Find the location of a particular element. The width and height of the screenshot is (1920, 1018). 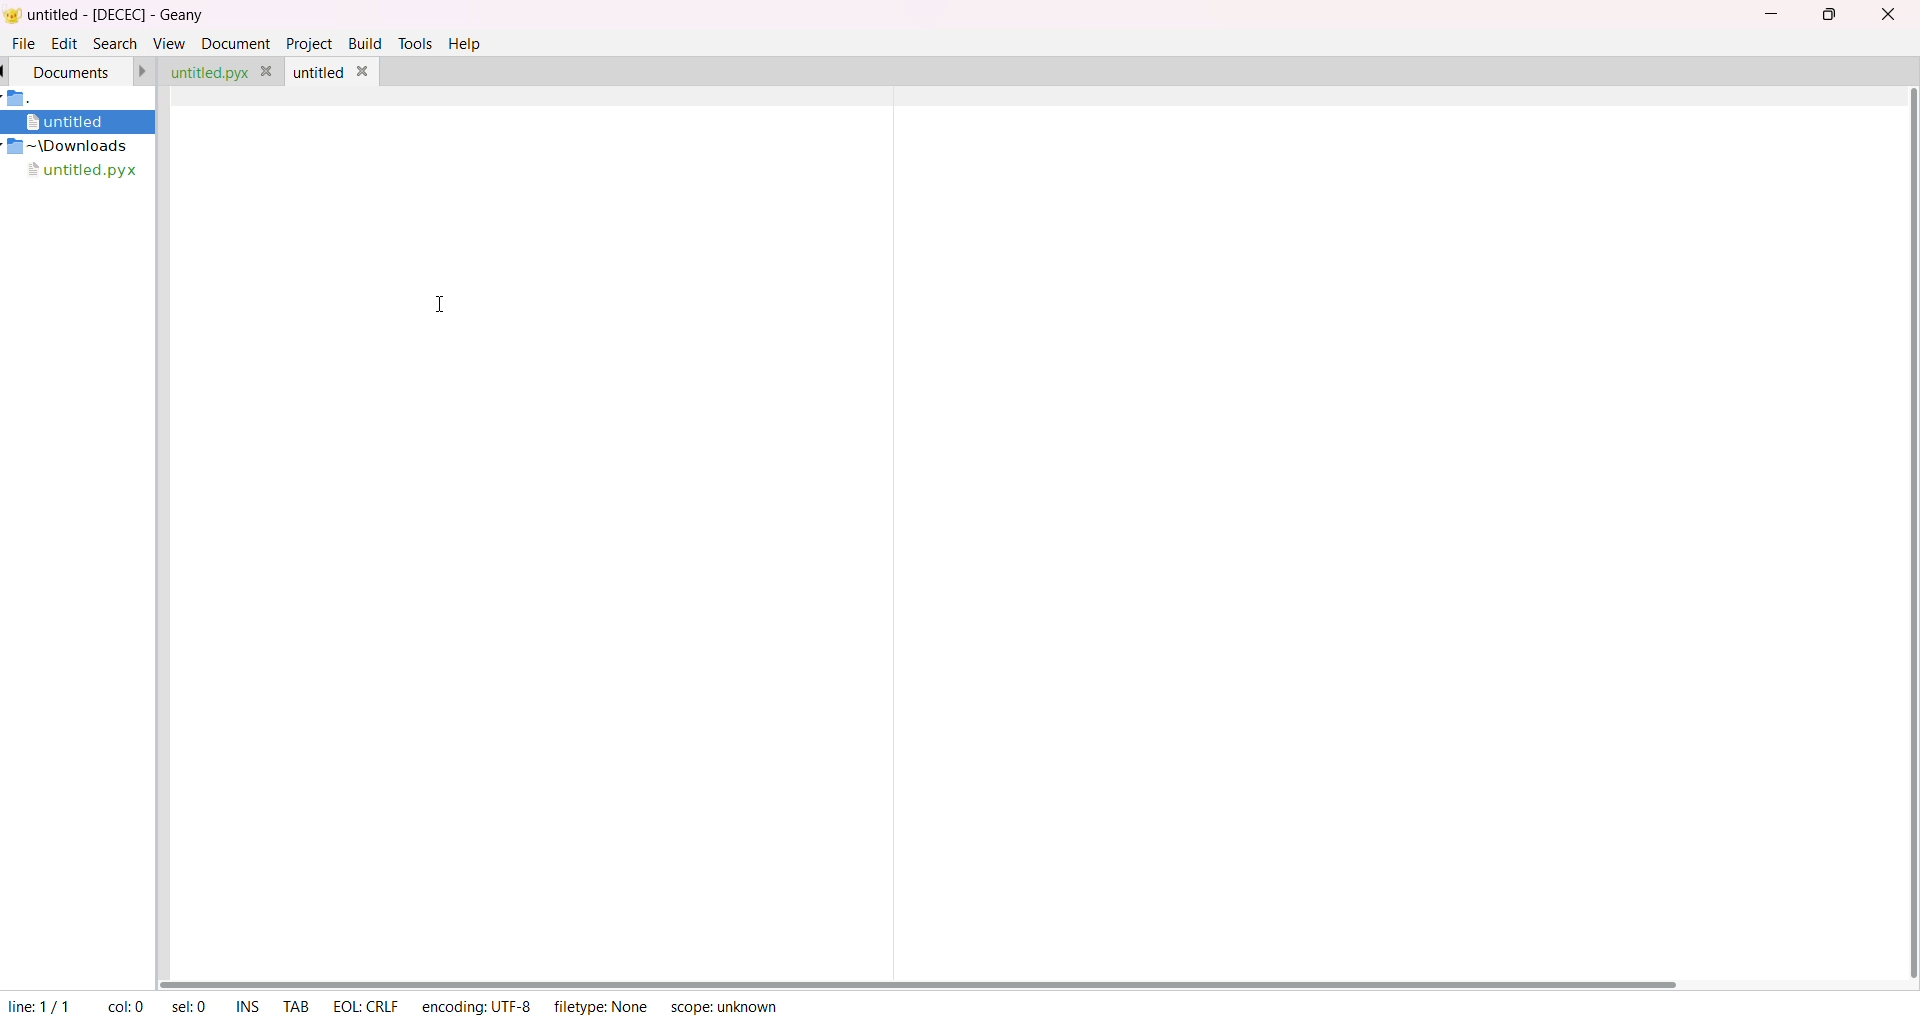

file is located at coordinates (23, 43).